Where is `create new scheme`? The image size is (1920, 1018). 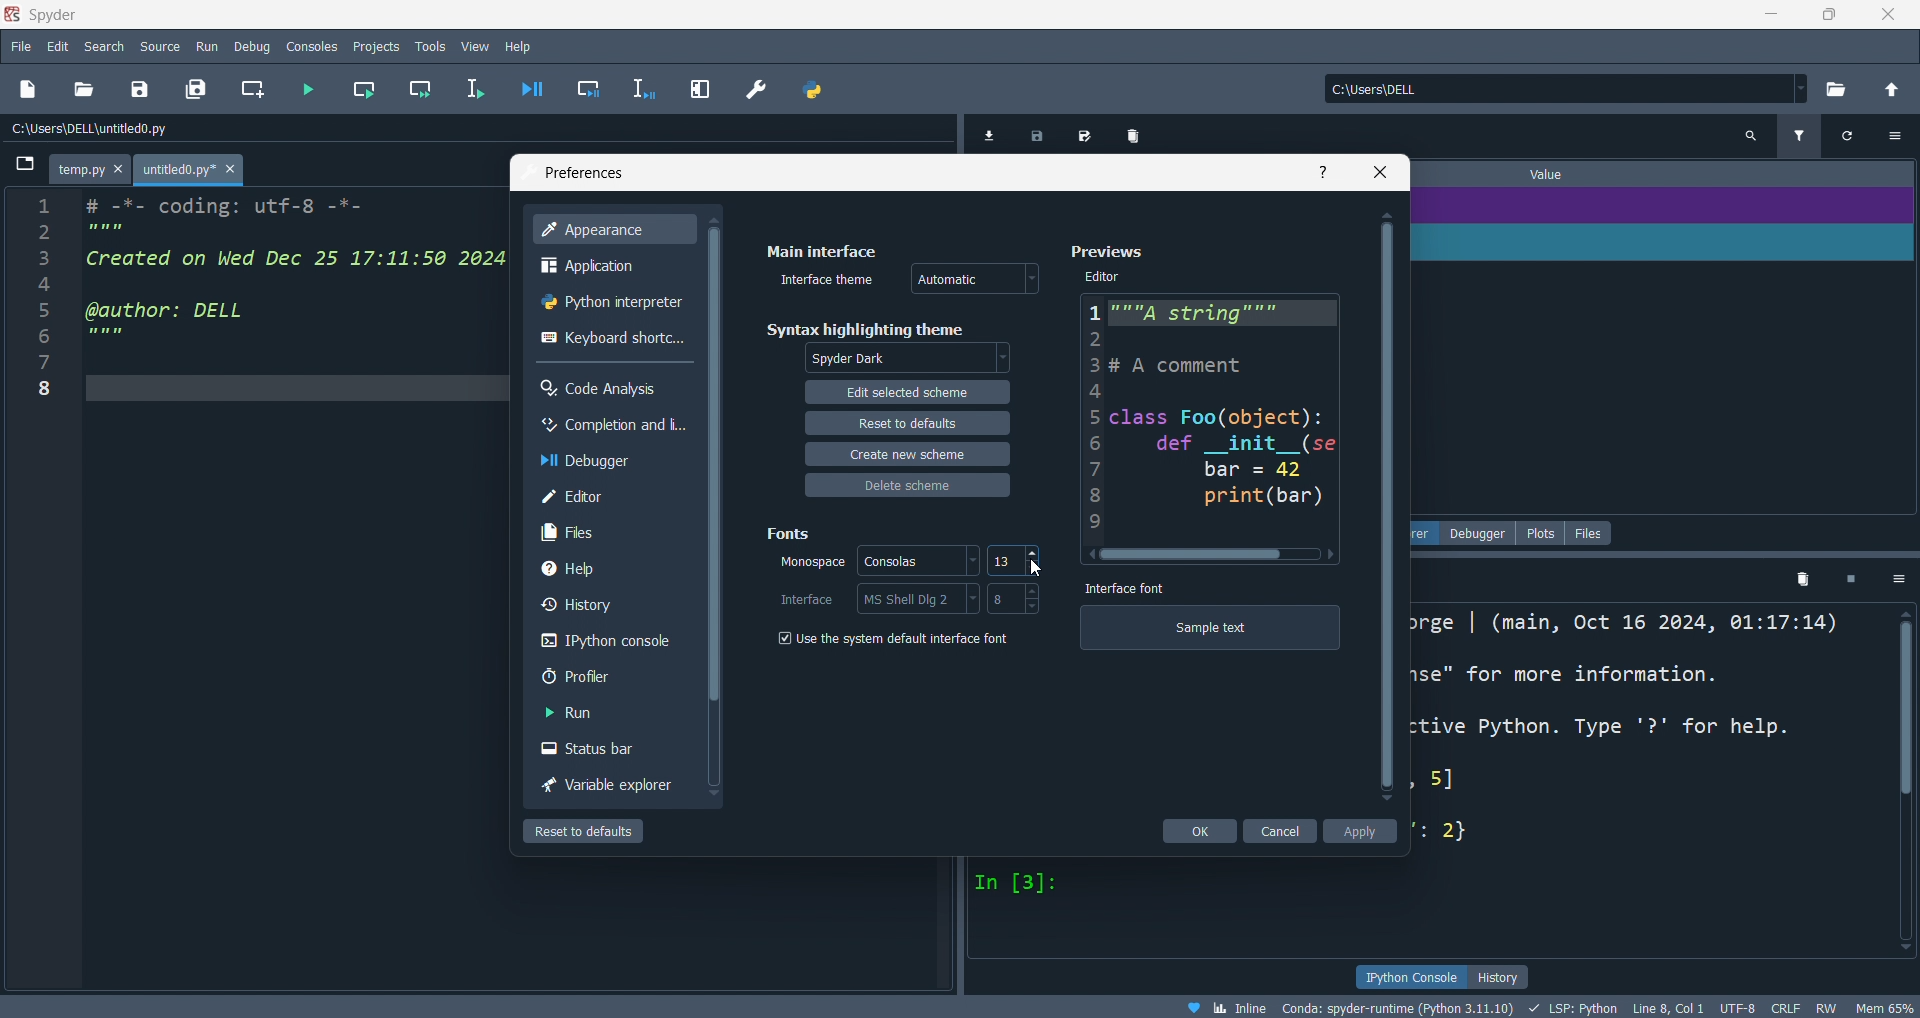
create new scheme is located at coordinates (909, 454).